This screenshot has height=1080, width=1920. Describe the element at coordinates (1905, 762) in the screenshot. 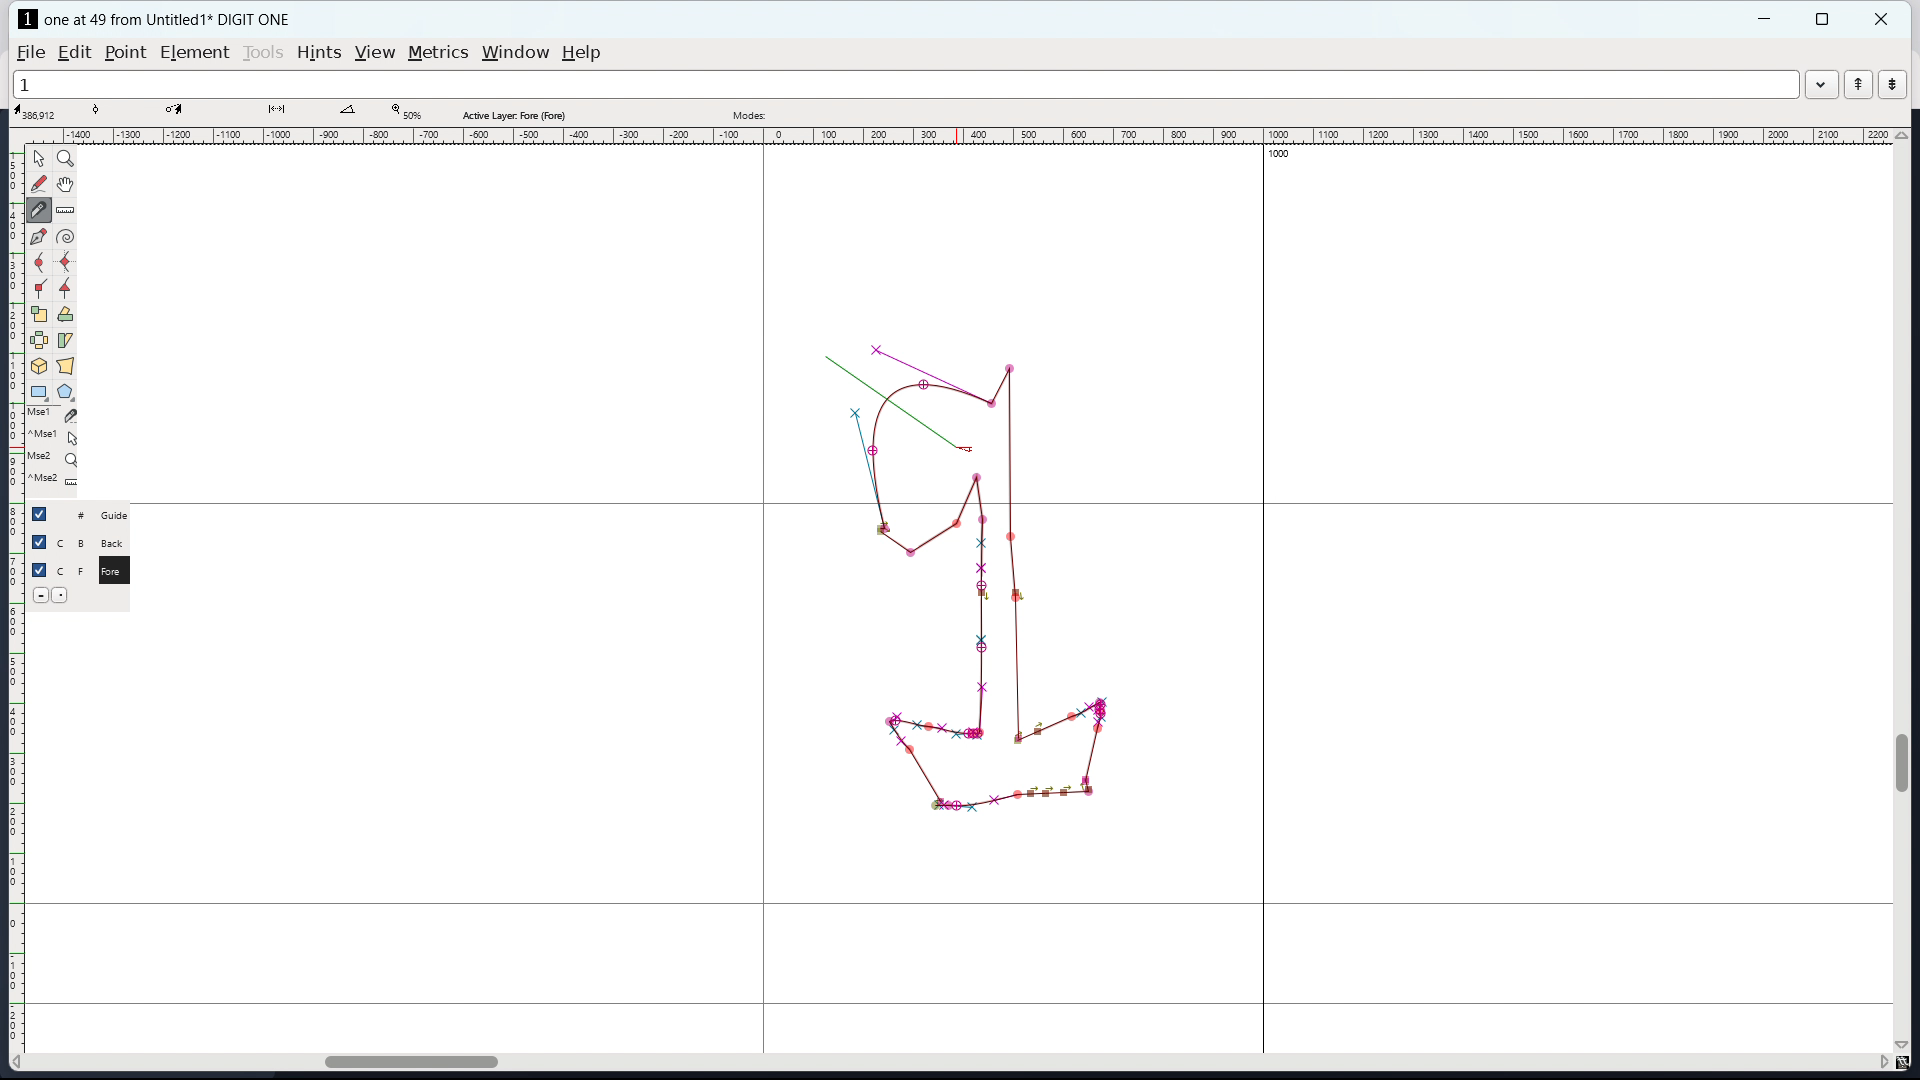

I see `vertical scrollbar` at that location.